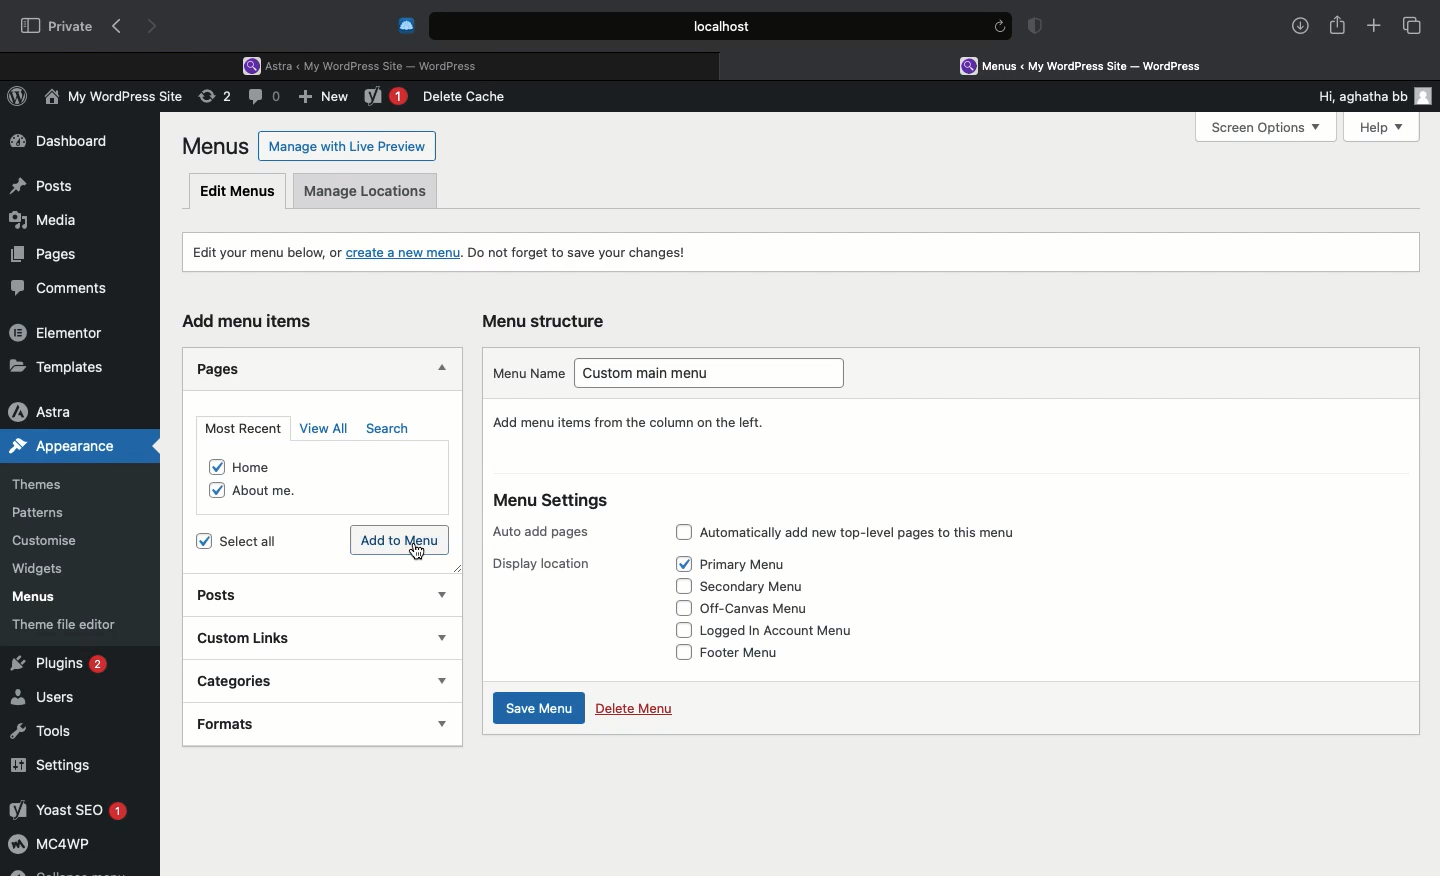 This screenshot has height=876, width=1440. What do you see at coordinates (110, 100) in the screenshot?
I see `My WordPress Site` at bounding box center [110, 100].